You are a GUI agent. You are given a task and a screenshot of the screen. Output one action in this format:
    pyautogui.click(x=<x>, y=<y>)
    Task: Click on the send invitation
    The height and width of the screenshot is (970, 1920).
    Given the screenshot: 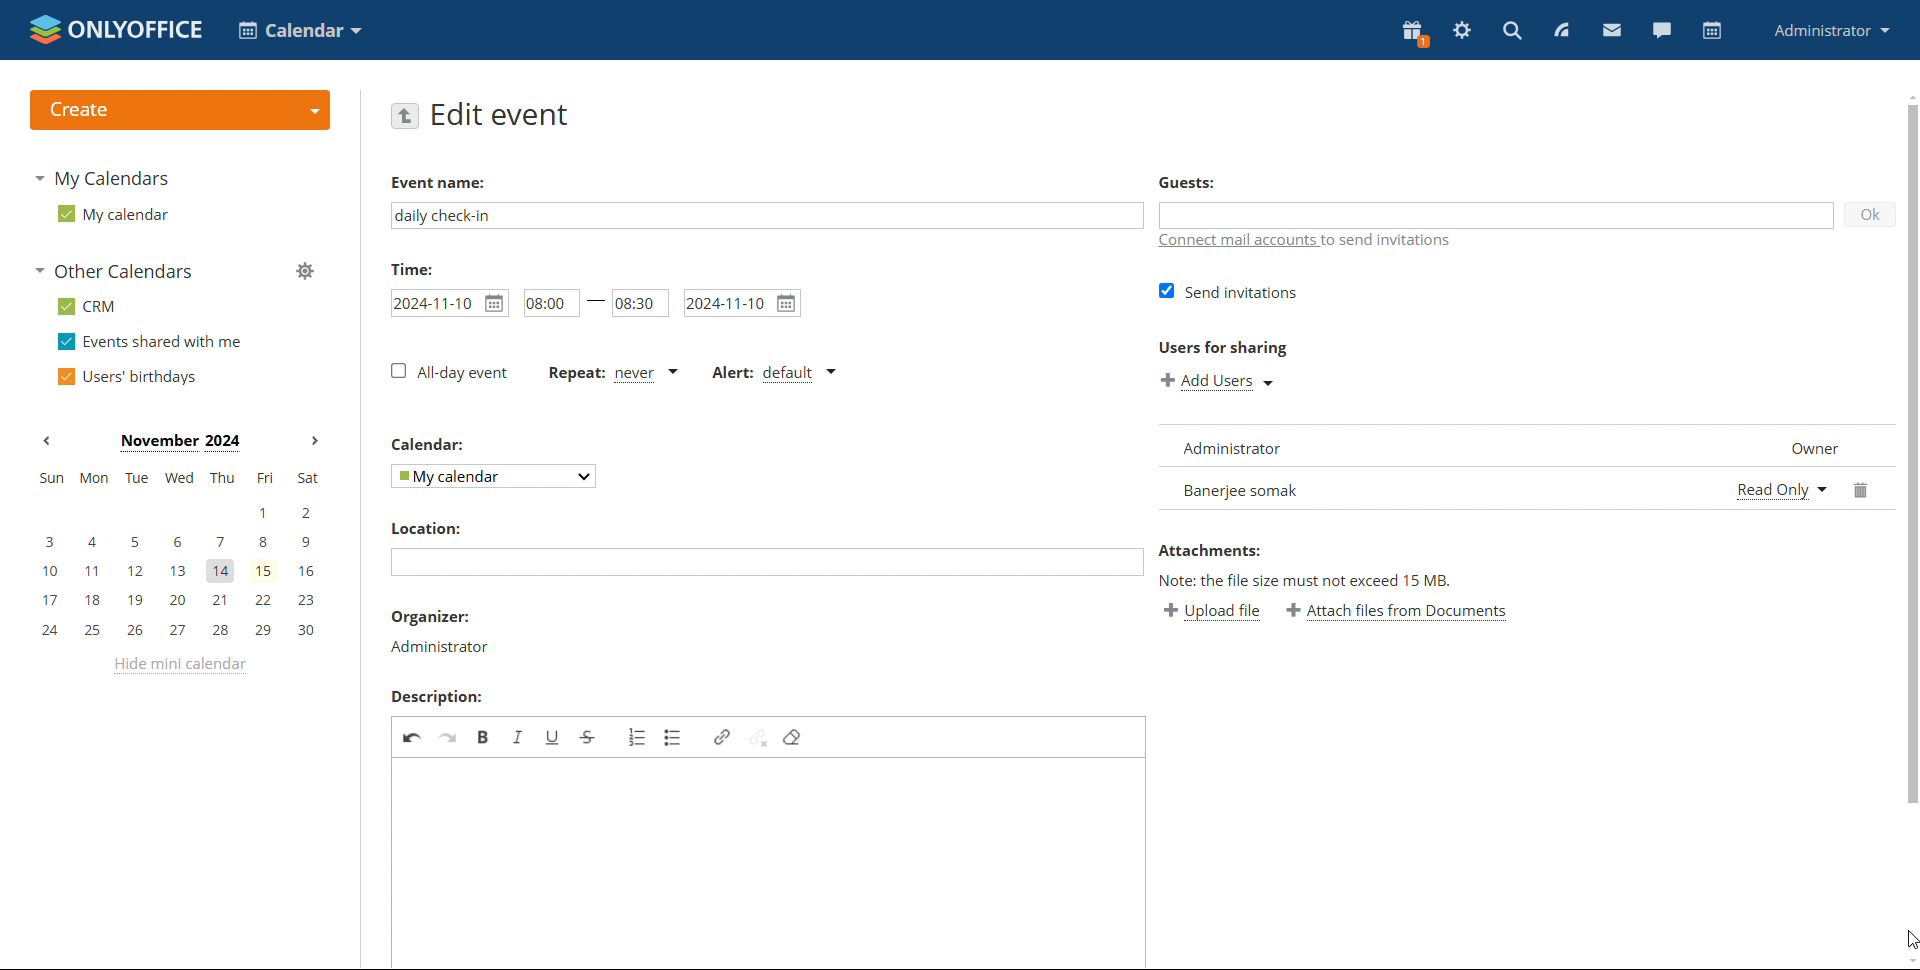 What is the action you would take?
    pyautogui.click(x=1232, y=292)
    